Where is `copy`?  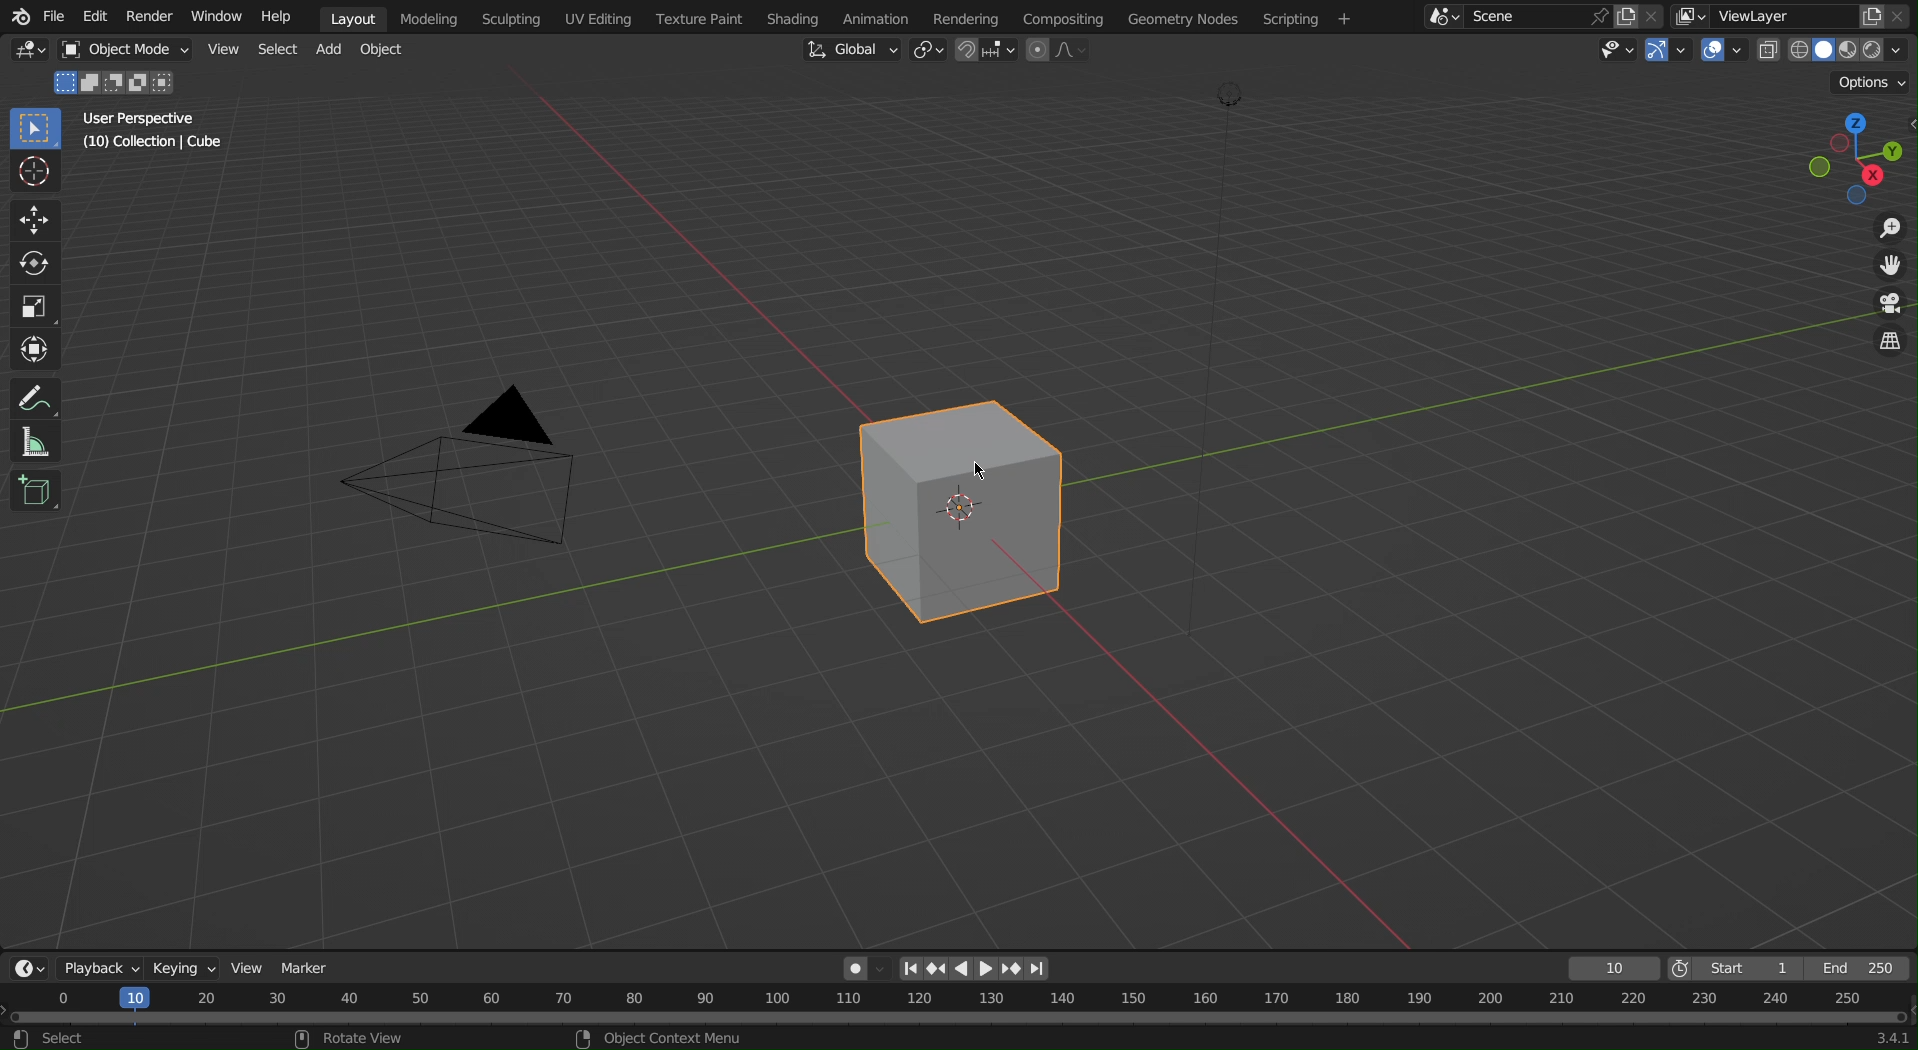 copy is located at coordinates (1872, 14).